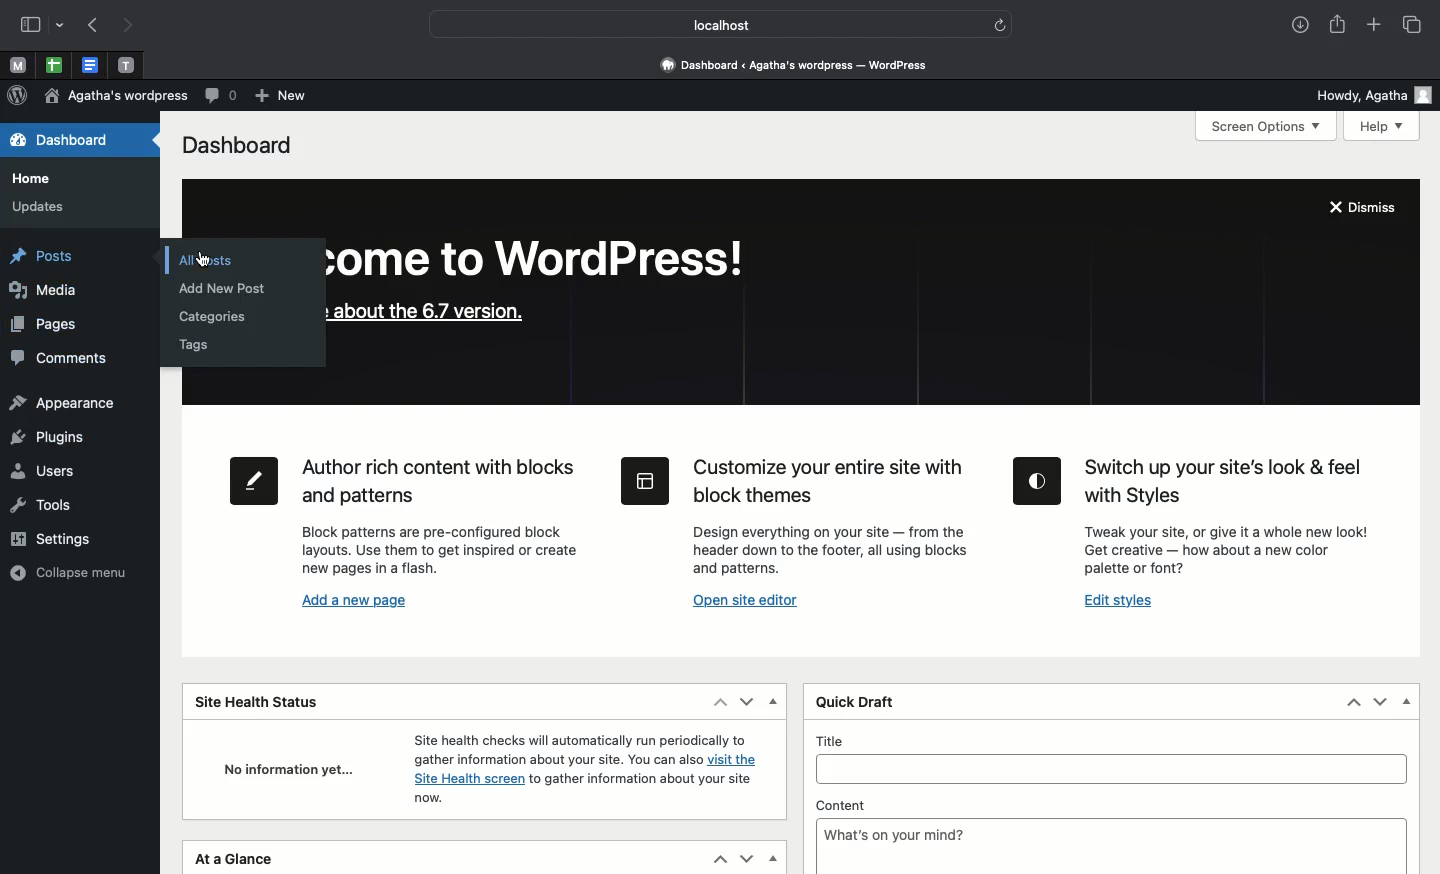  Describe the element at coordinates (1415, 25) in the screenshot. I see `Tabs` at that location.